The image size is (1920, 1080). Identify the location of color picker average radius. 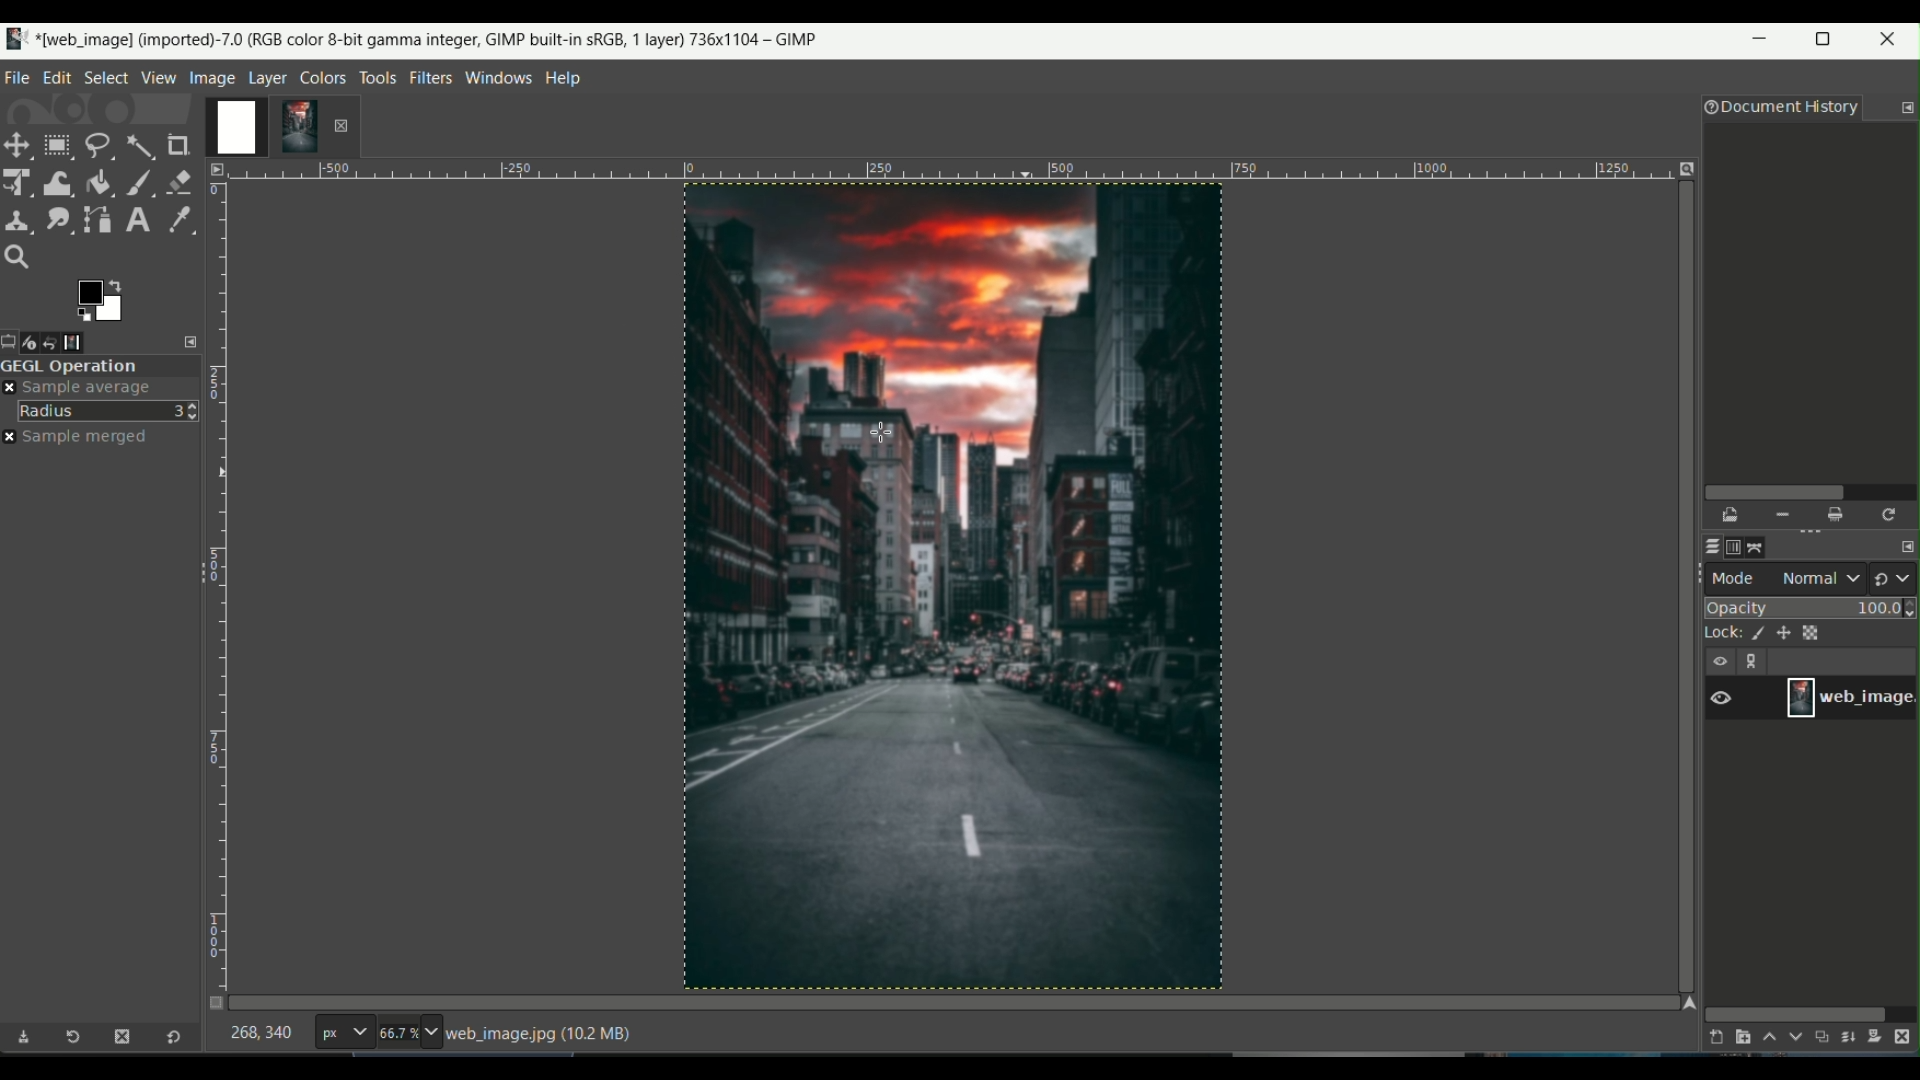
(109, 410).